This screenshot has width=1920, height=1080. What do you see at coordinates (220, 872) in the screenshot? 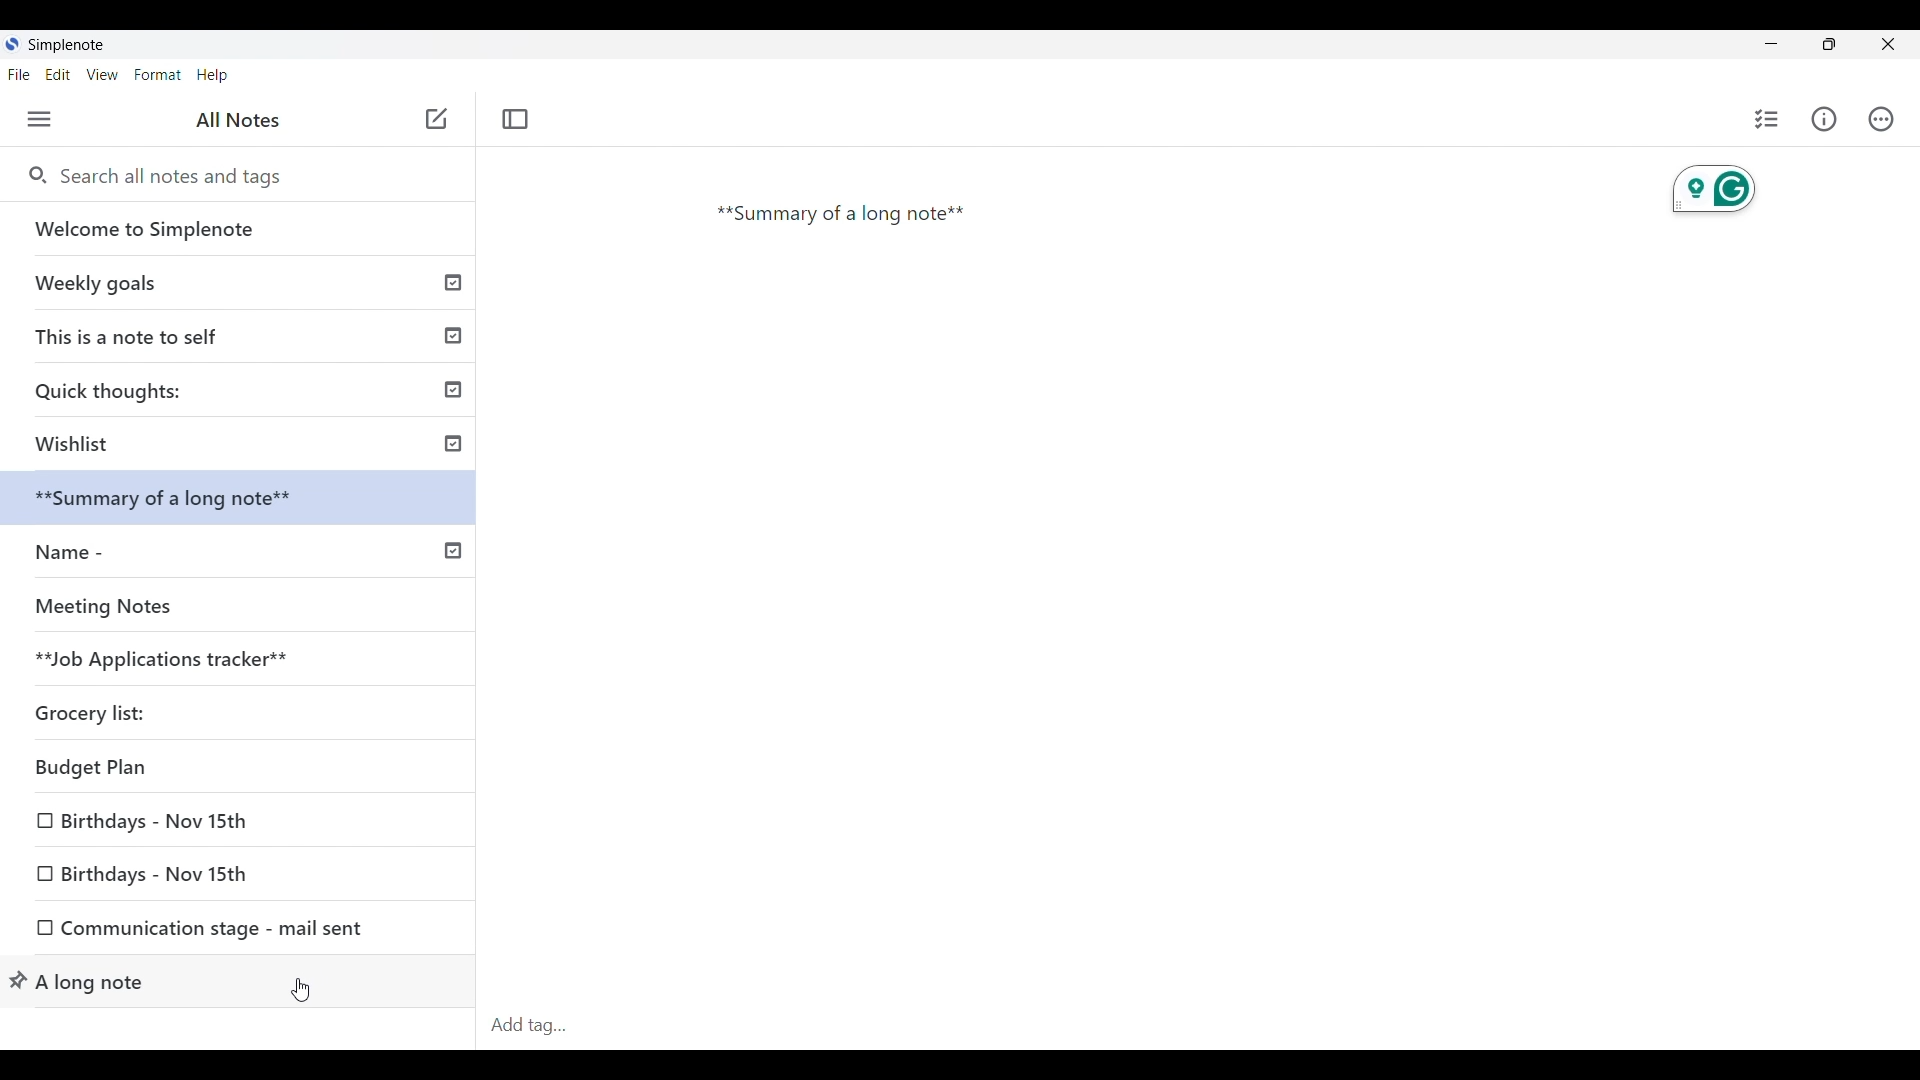
I see `Birthdays-Nov 15th` at bounding box center [220, 872].